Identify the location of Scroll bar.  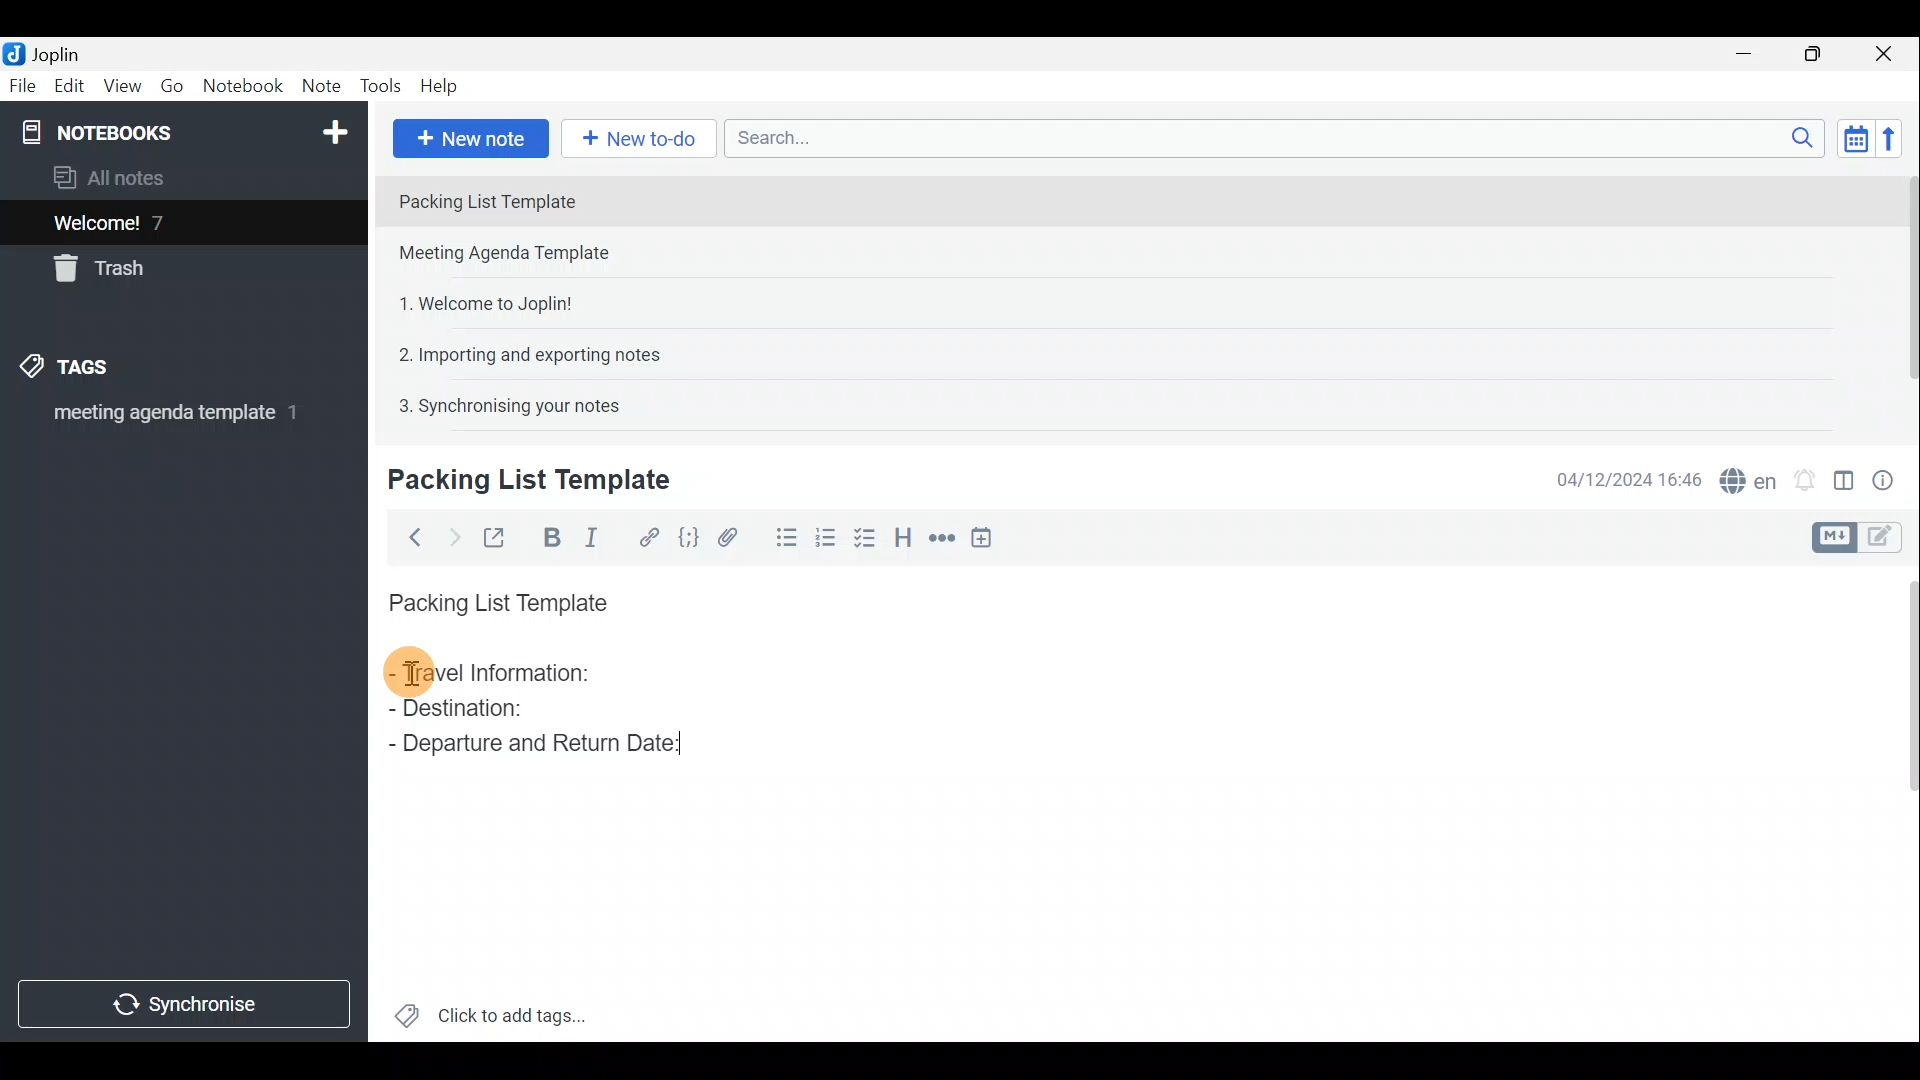
(1902, 801).